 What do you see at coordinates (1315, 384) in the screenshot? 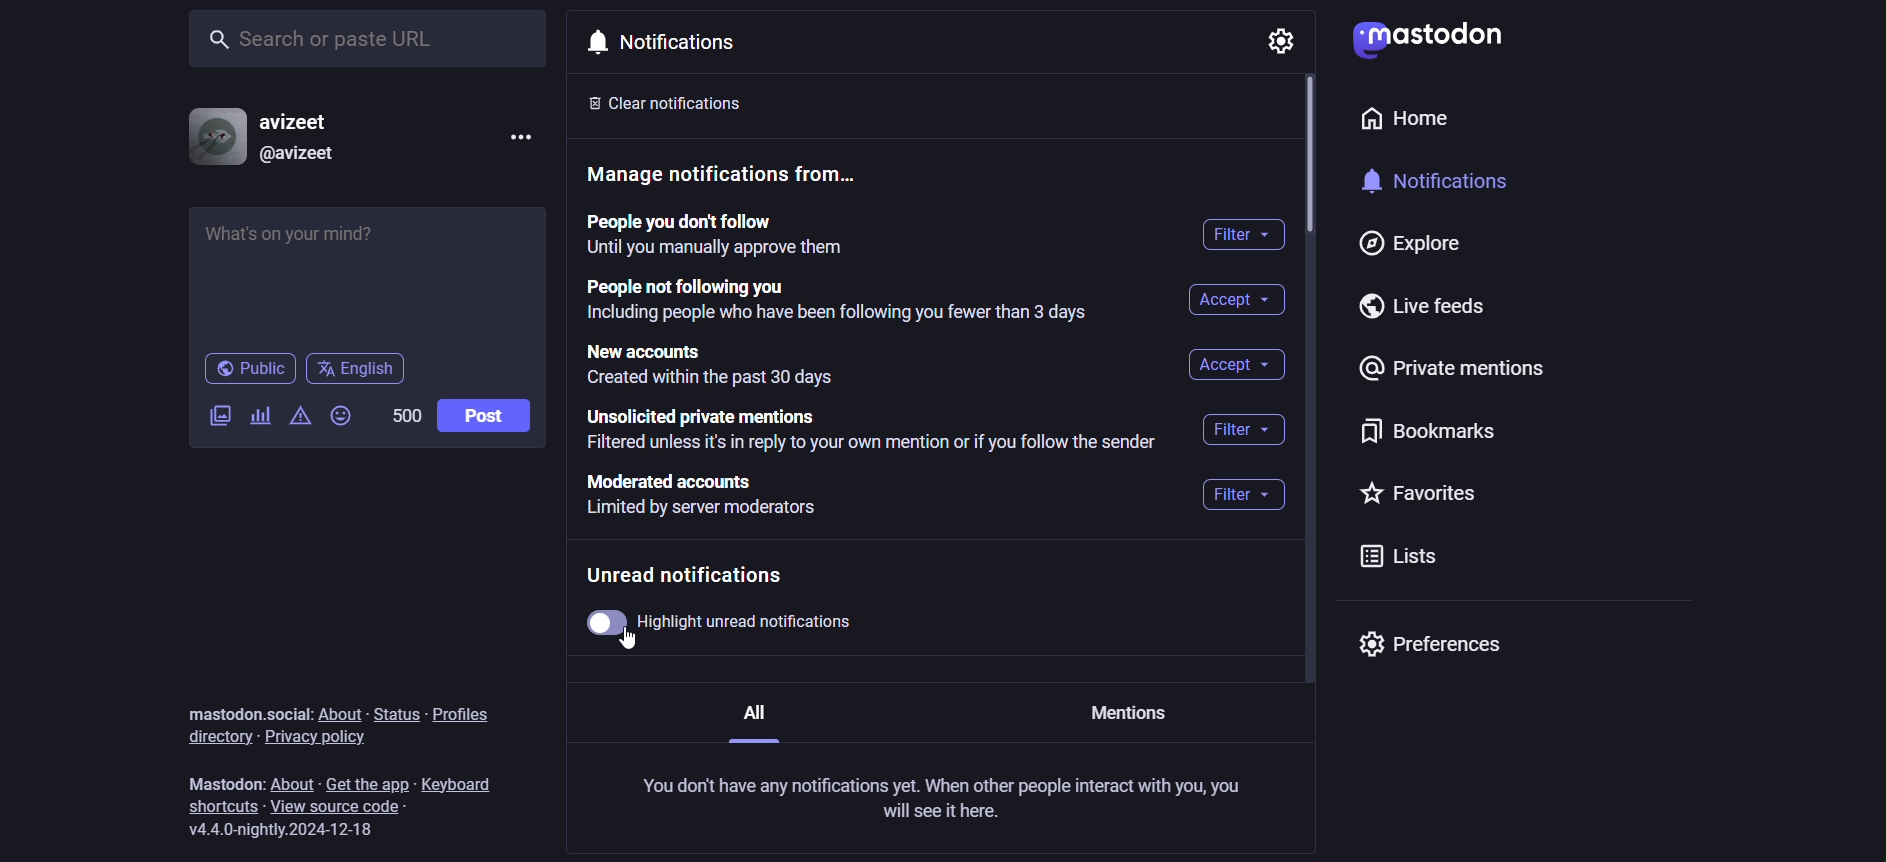
I see `vertical scroll bar` at bounding box center [1315, 384].